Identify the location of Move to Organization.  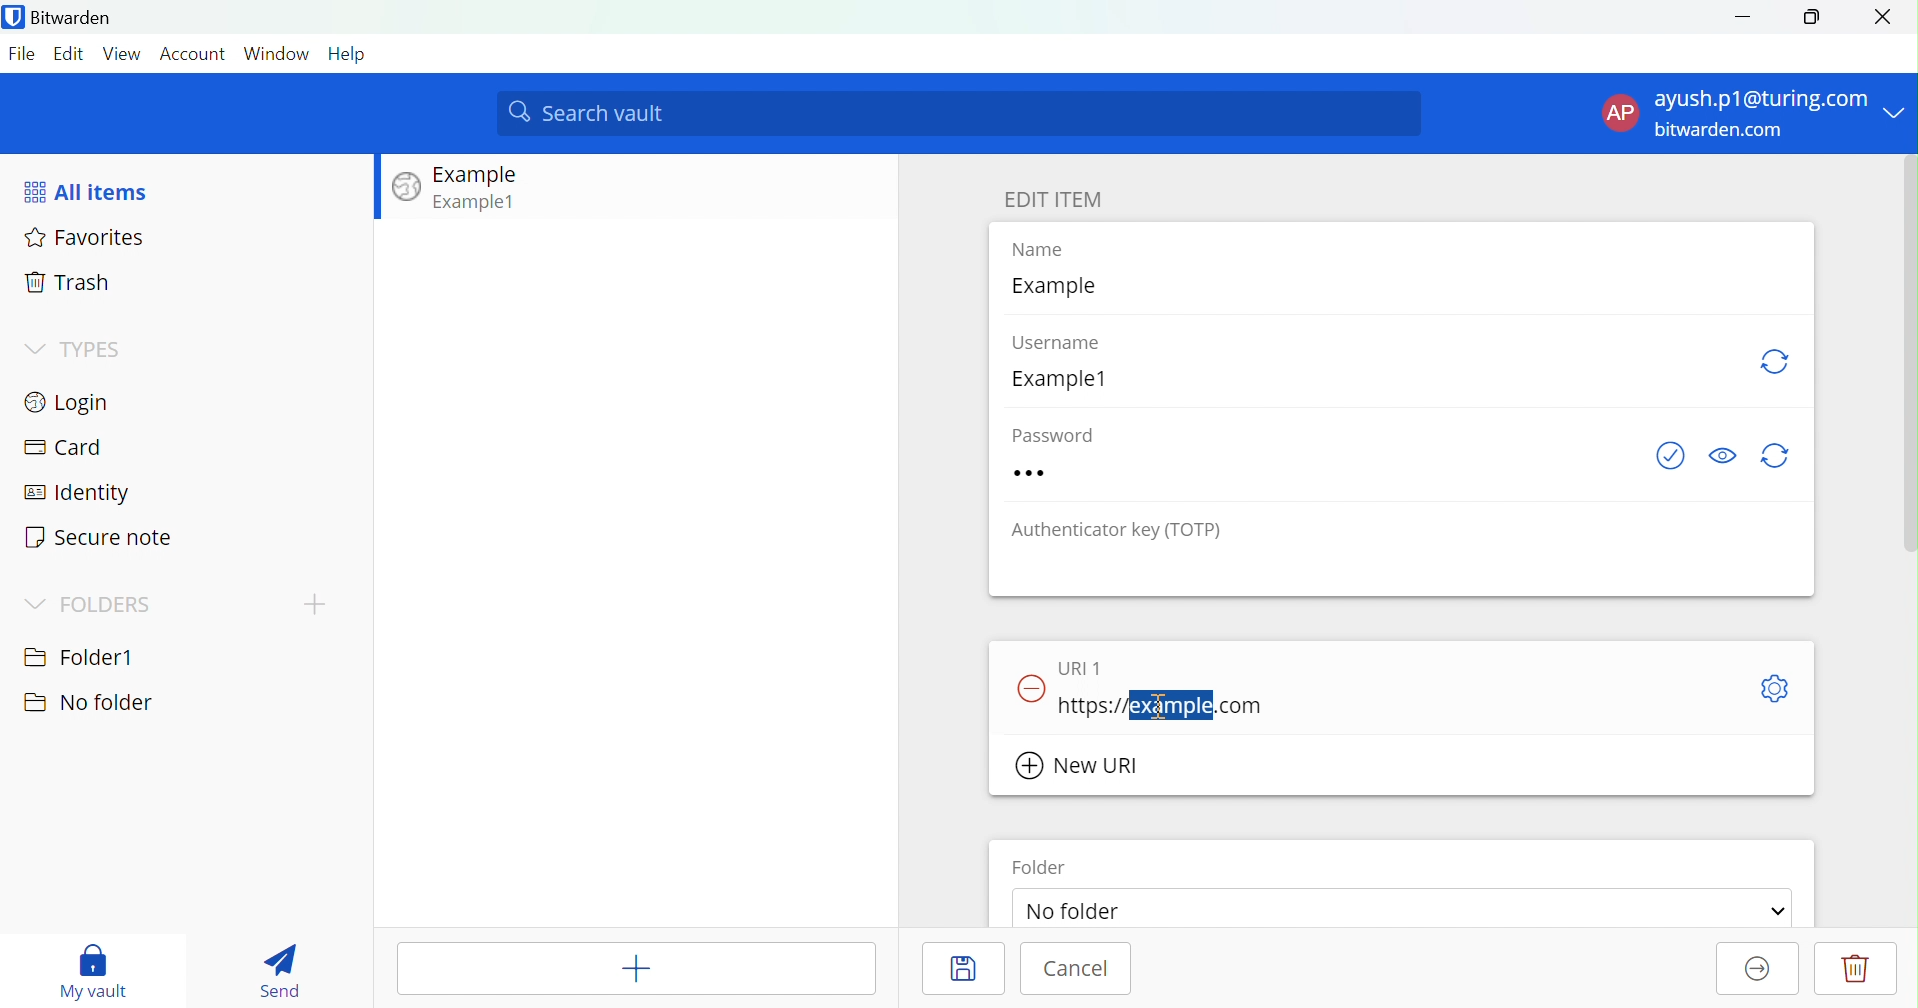
(1753, 970).